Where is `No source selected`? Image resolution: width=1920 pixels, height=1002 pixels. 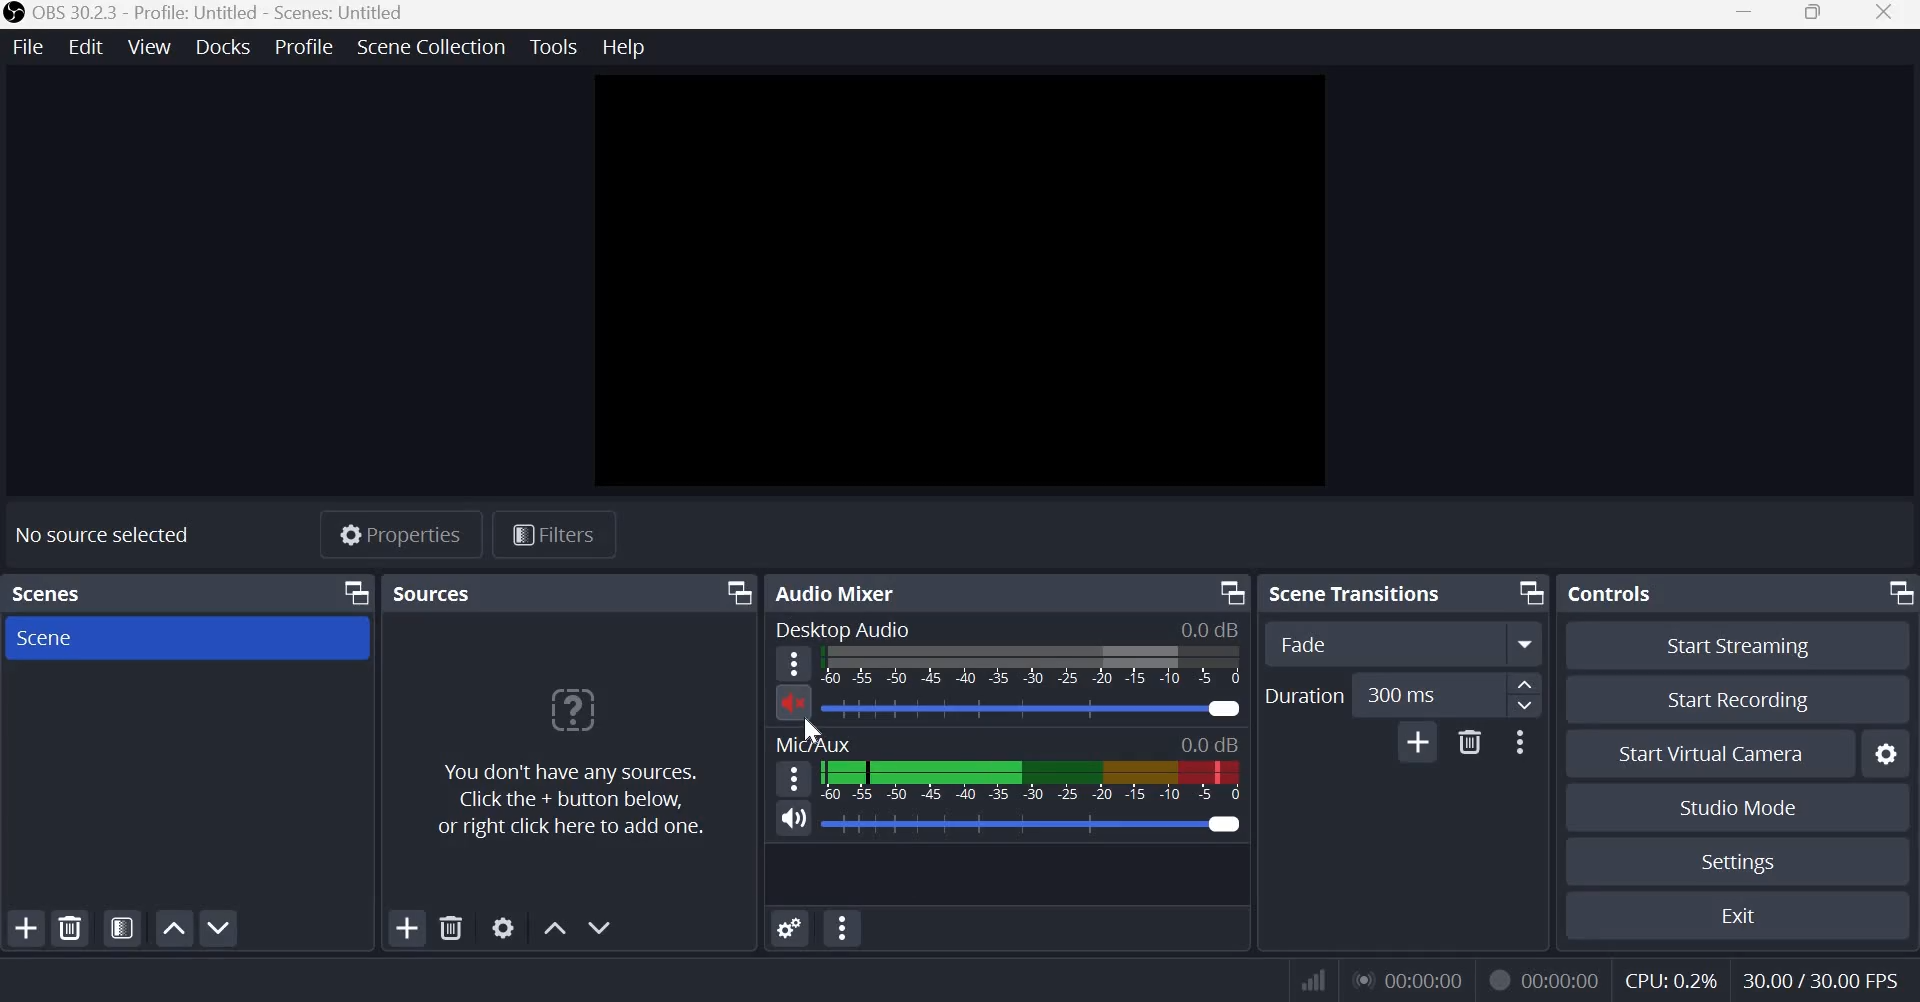
No source selected is located at coordinates (104, 532).